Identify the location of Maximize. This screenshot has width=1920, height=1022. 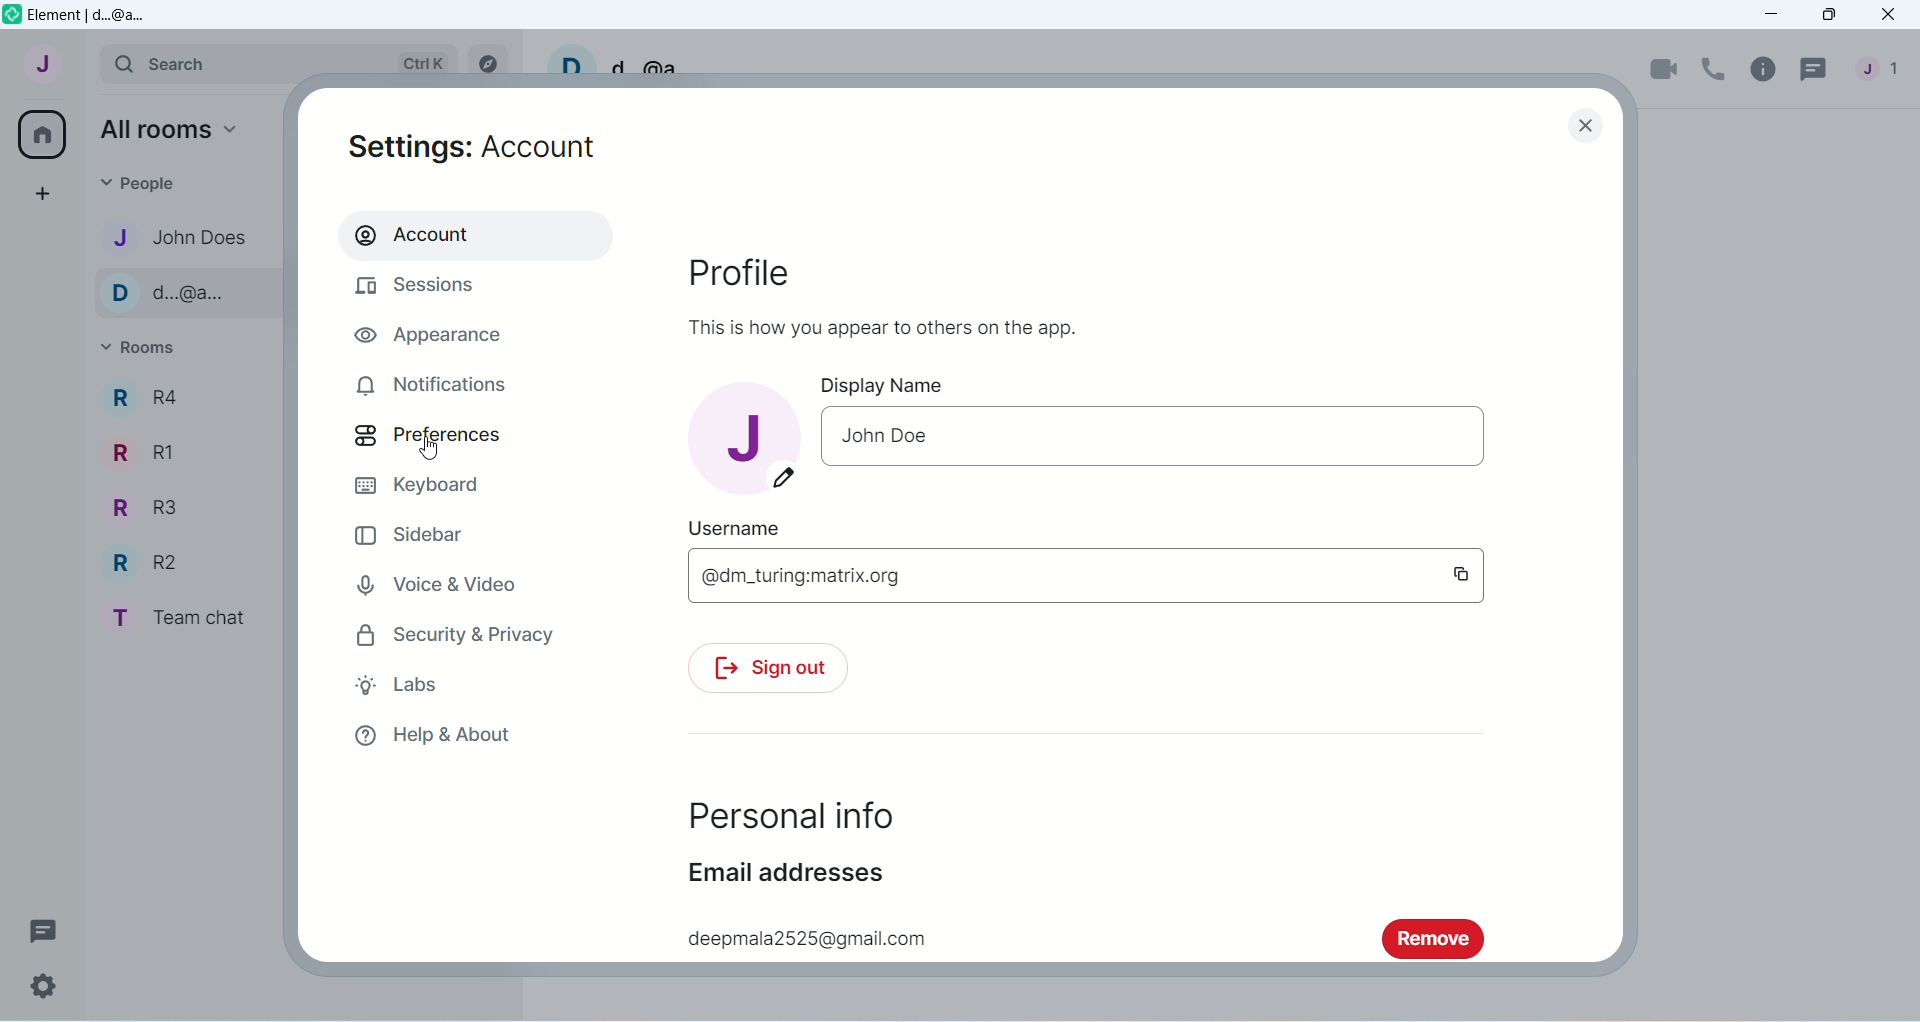
(1834, 14).